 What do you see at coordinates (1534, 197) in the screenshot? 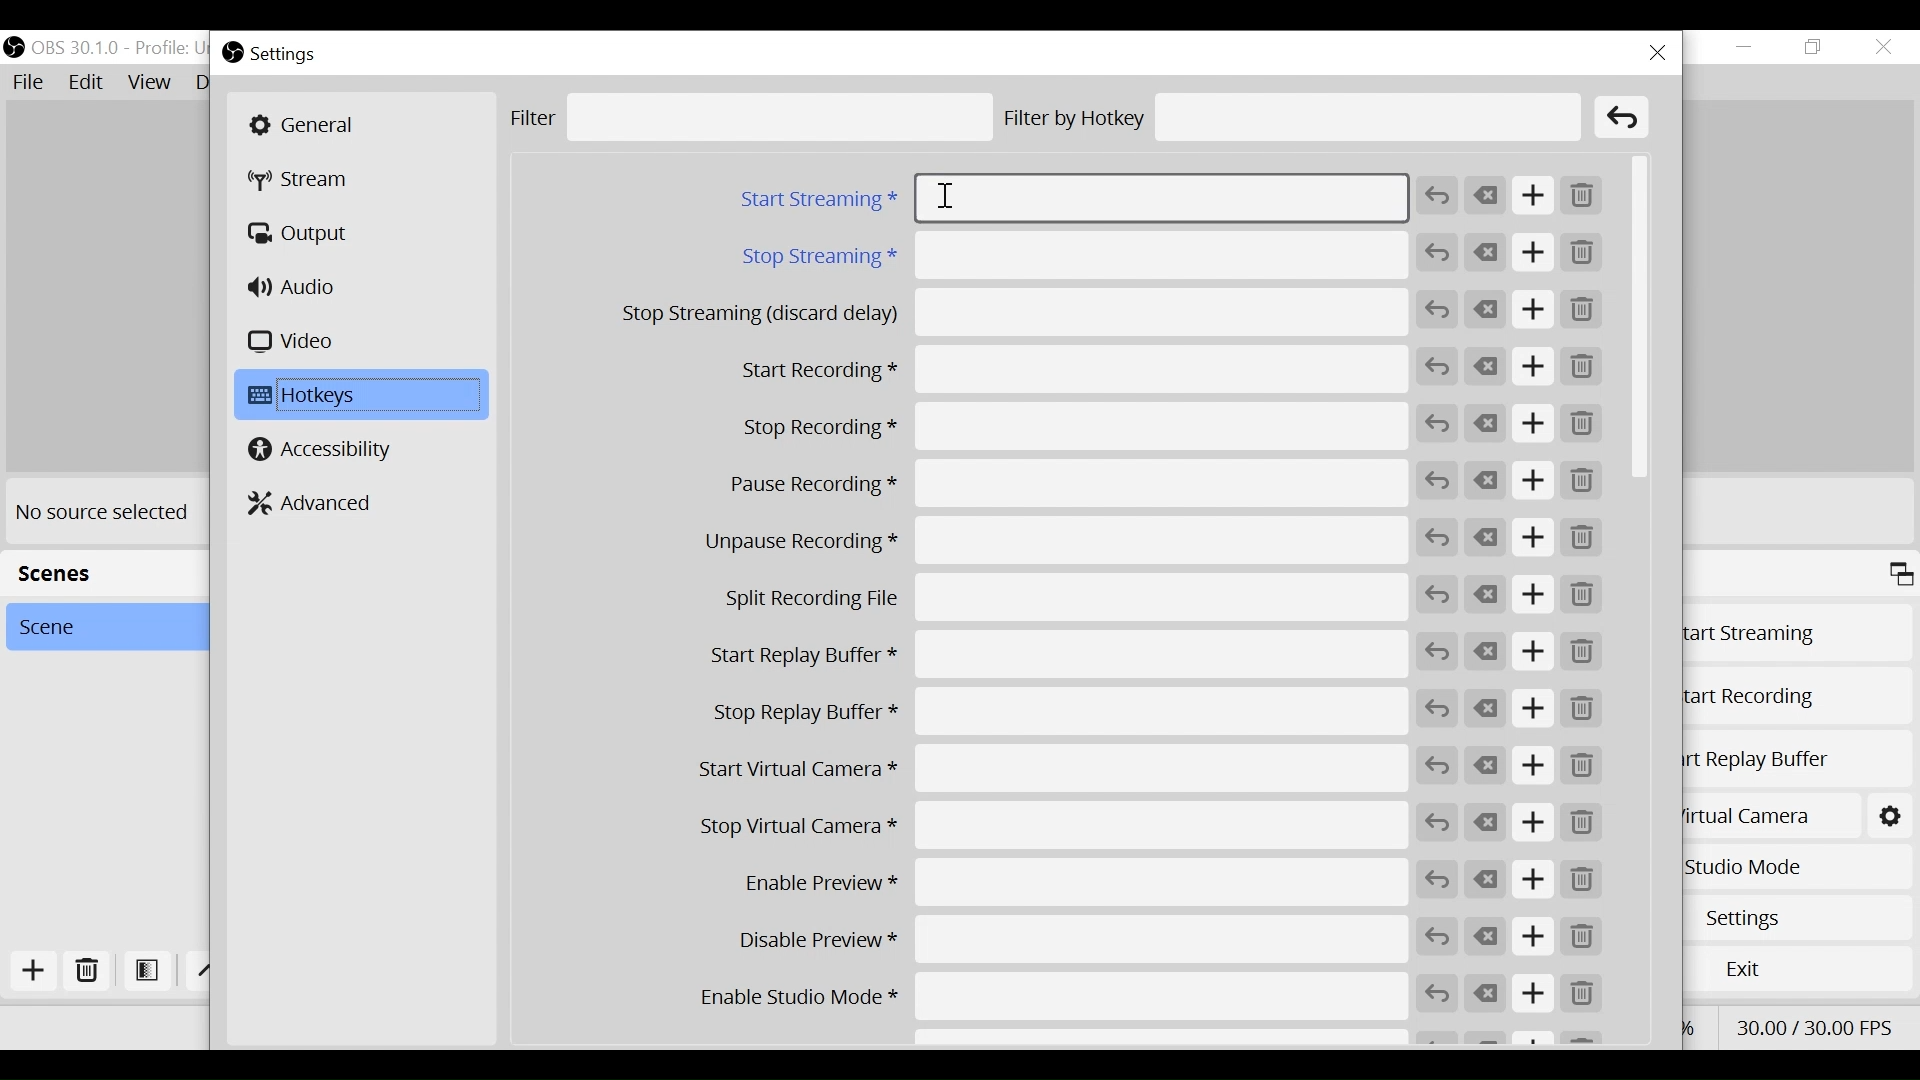
I see `Add` at bounding box center [1534, 197].